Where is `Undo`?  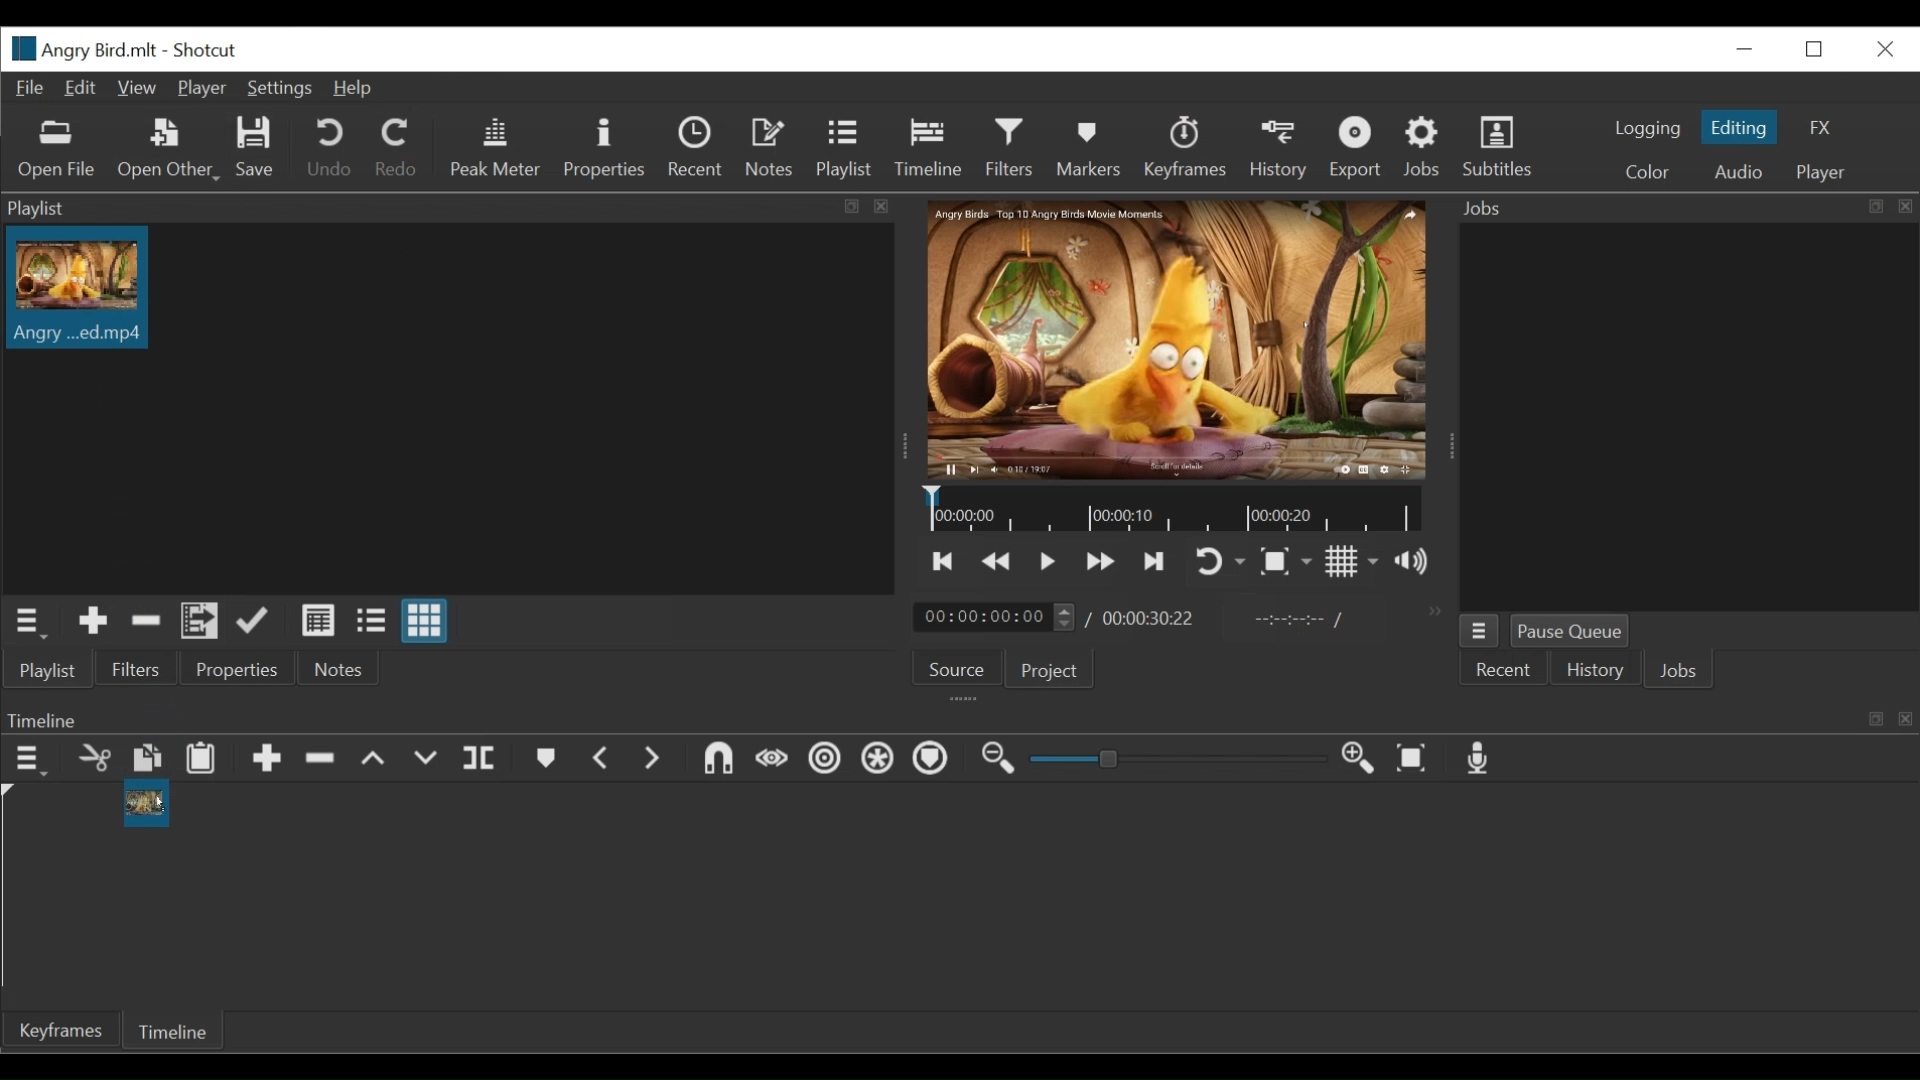 Undo is located at coordinates (333, 148).